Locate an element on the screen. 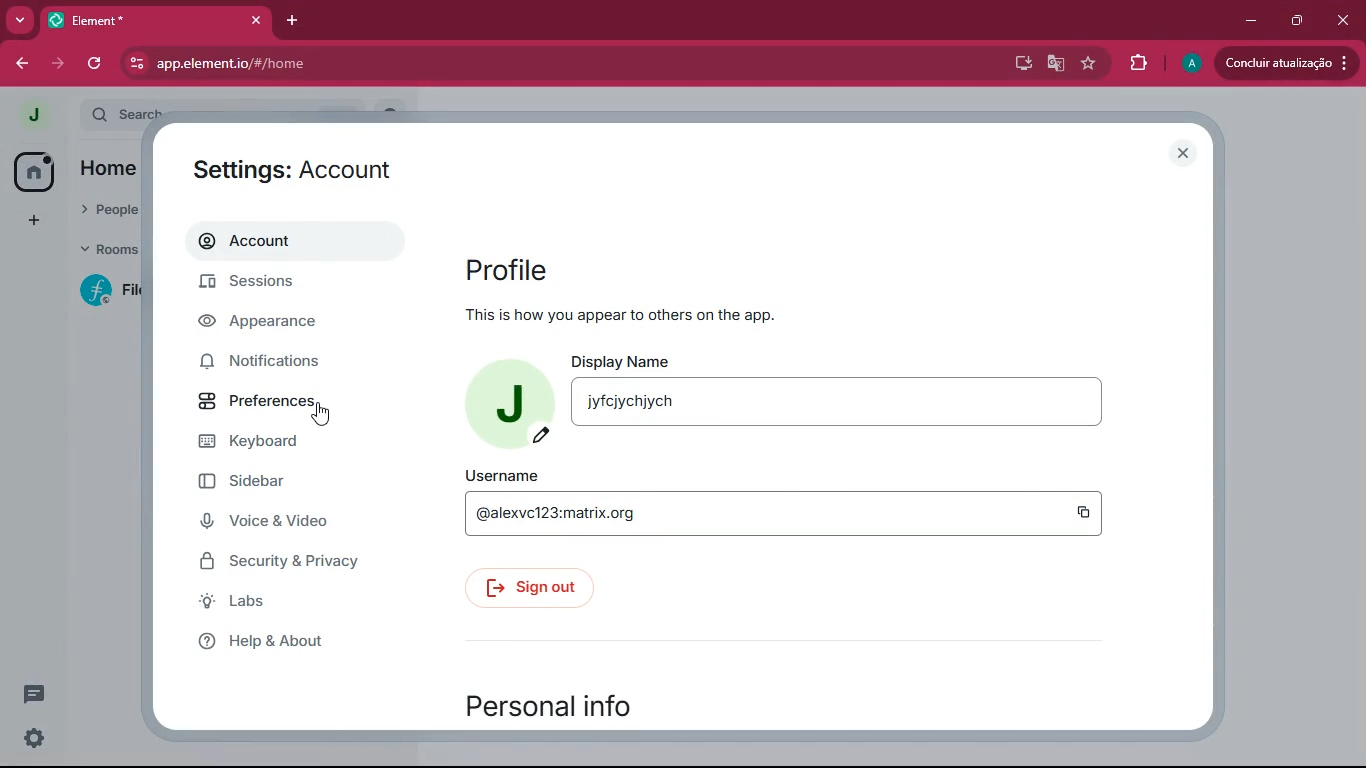  favourite is located at coordinates (1093, 66).